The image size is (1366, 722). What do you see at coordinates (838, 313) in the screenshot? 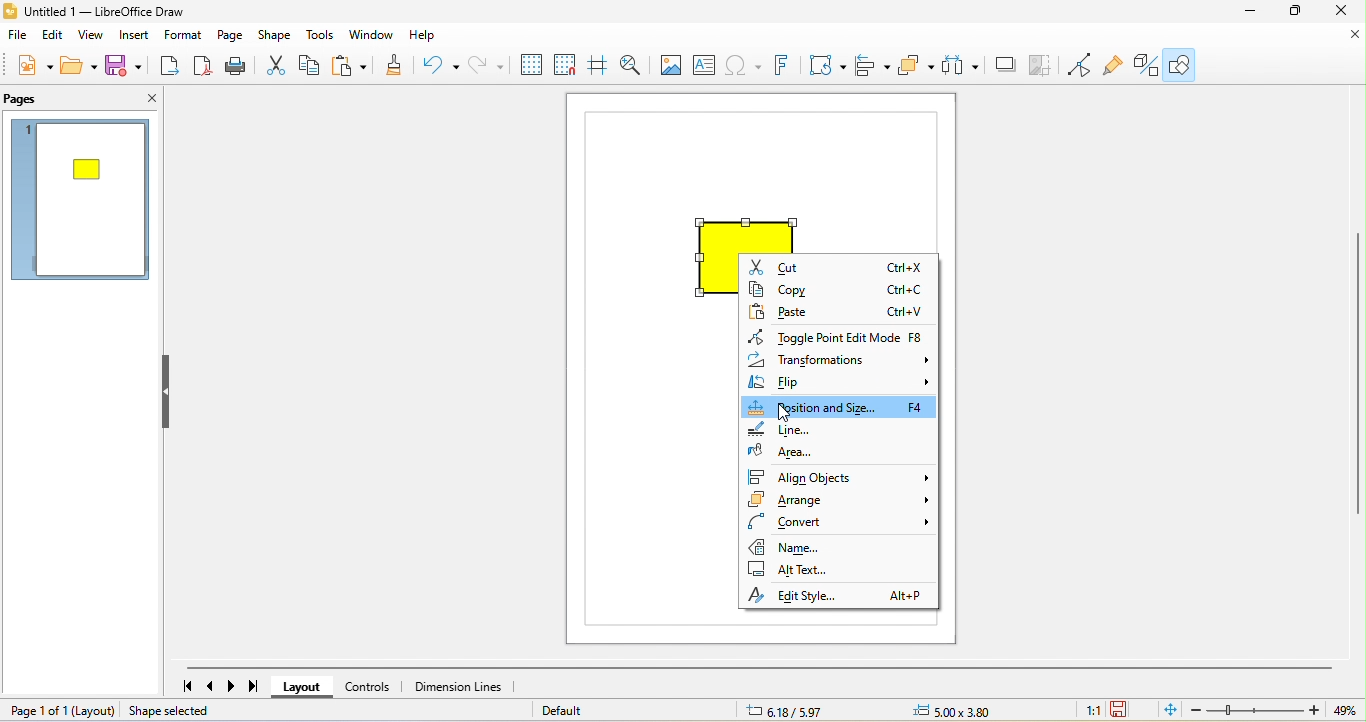
I see `paste` at bounding box center [838, 313].